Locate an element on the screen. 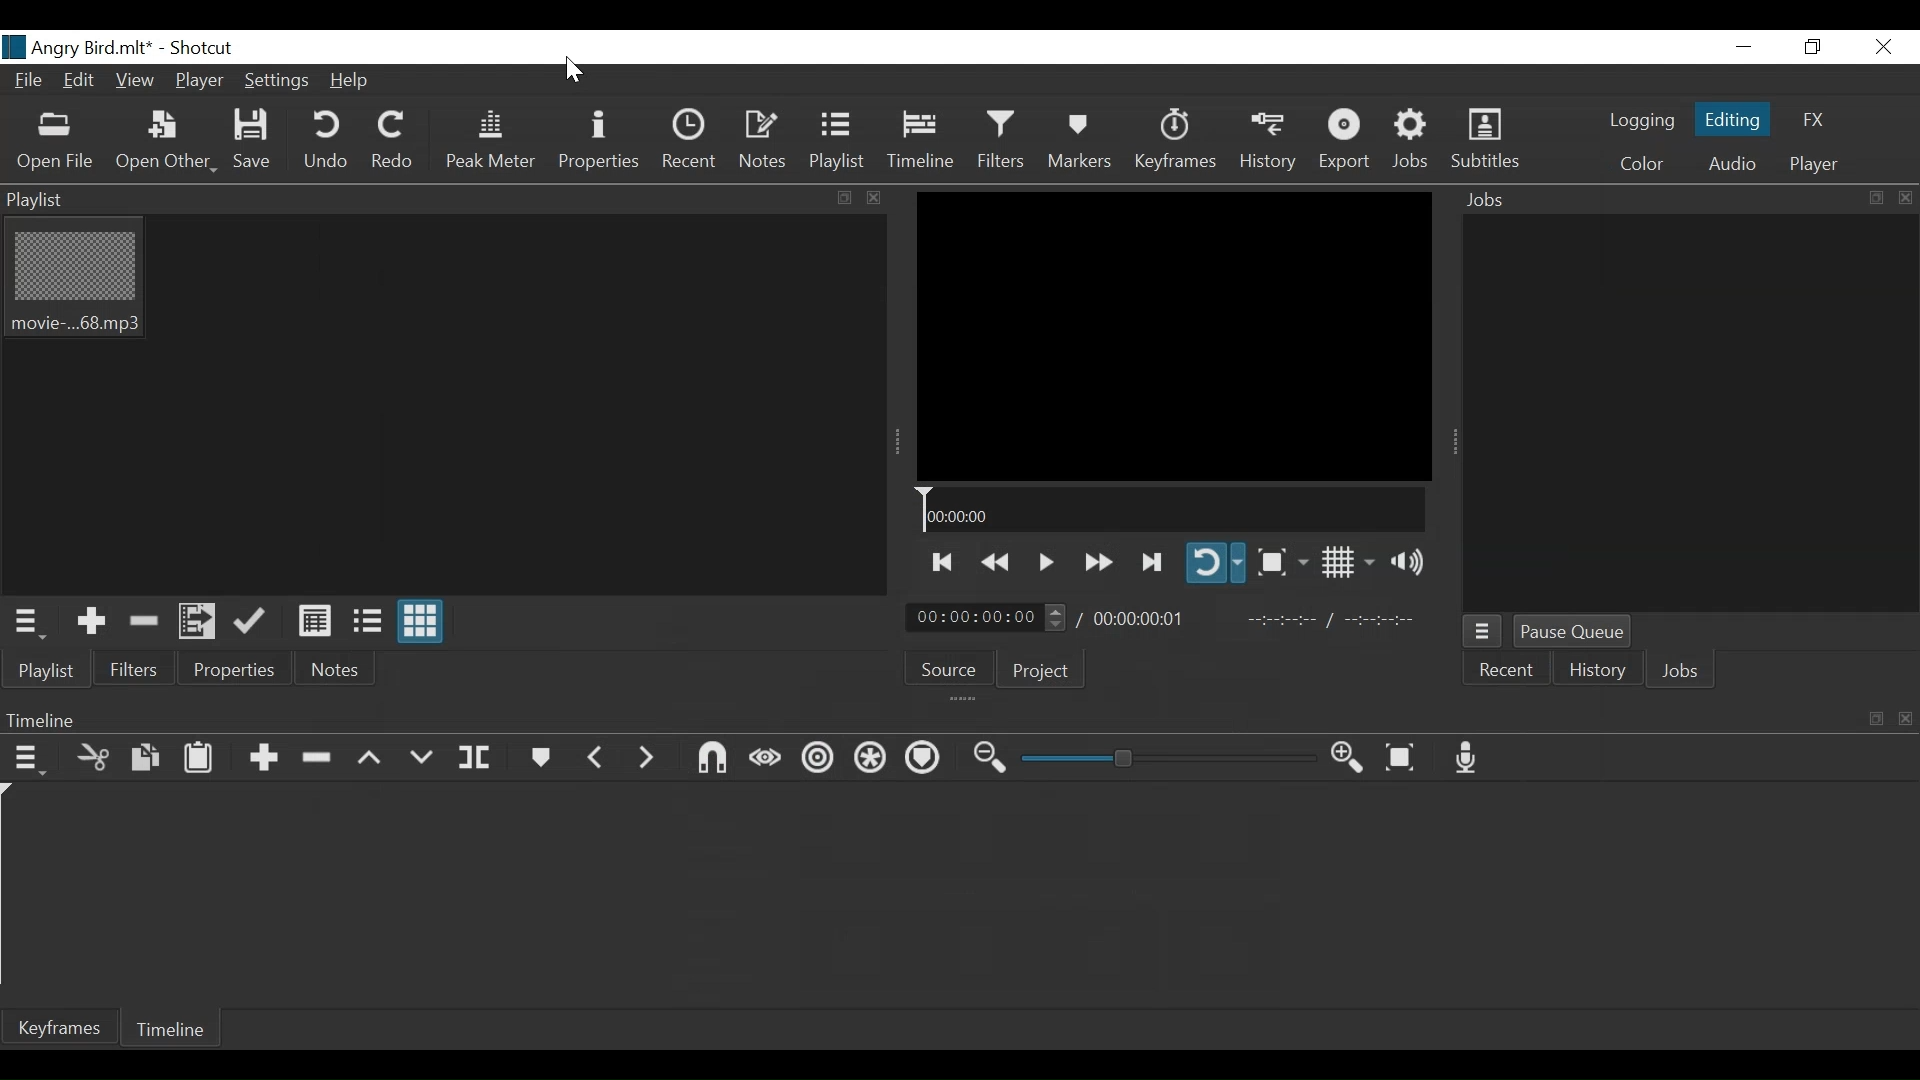 The image size is (1920, 1080). Timeline menu is located at coordinates (25, 757).